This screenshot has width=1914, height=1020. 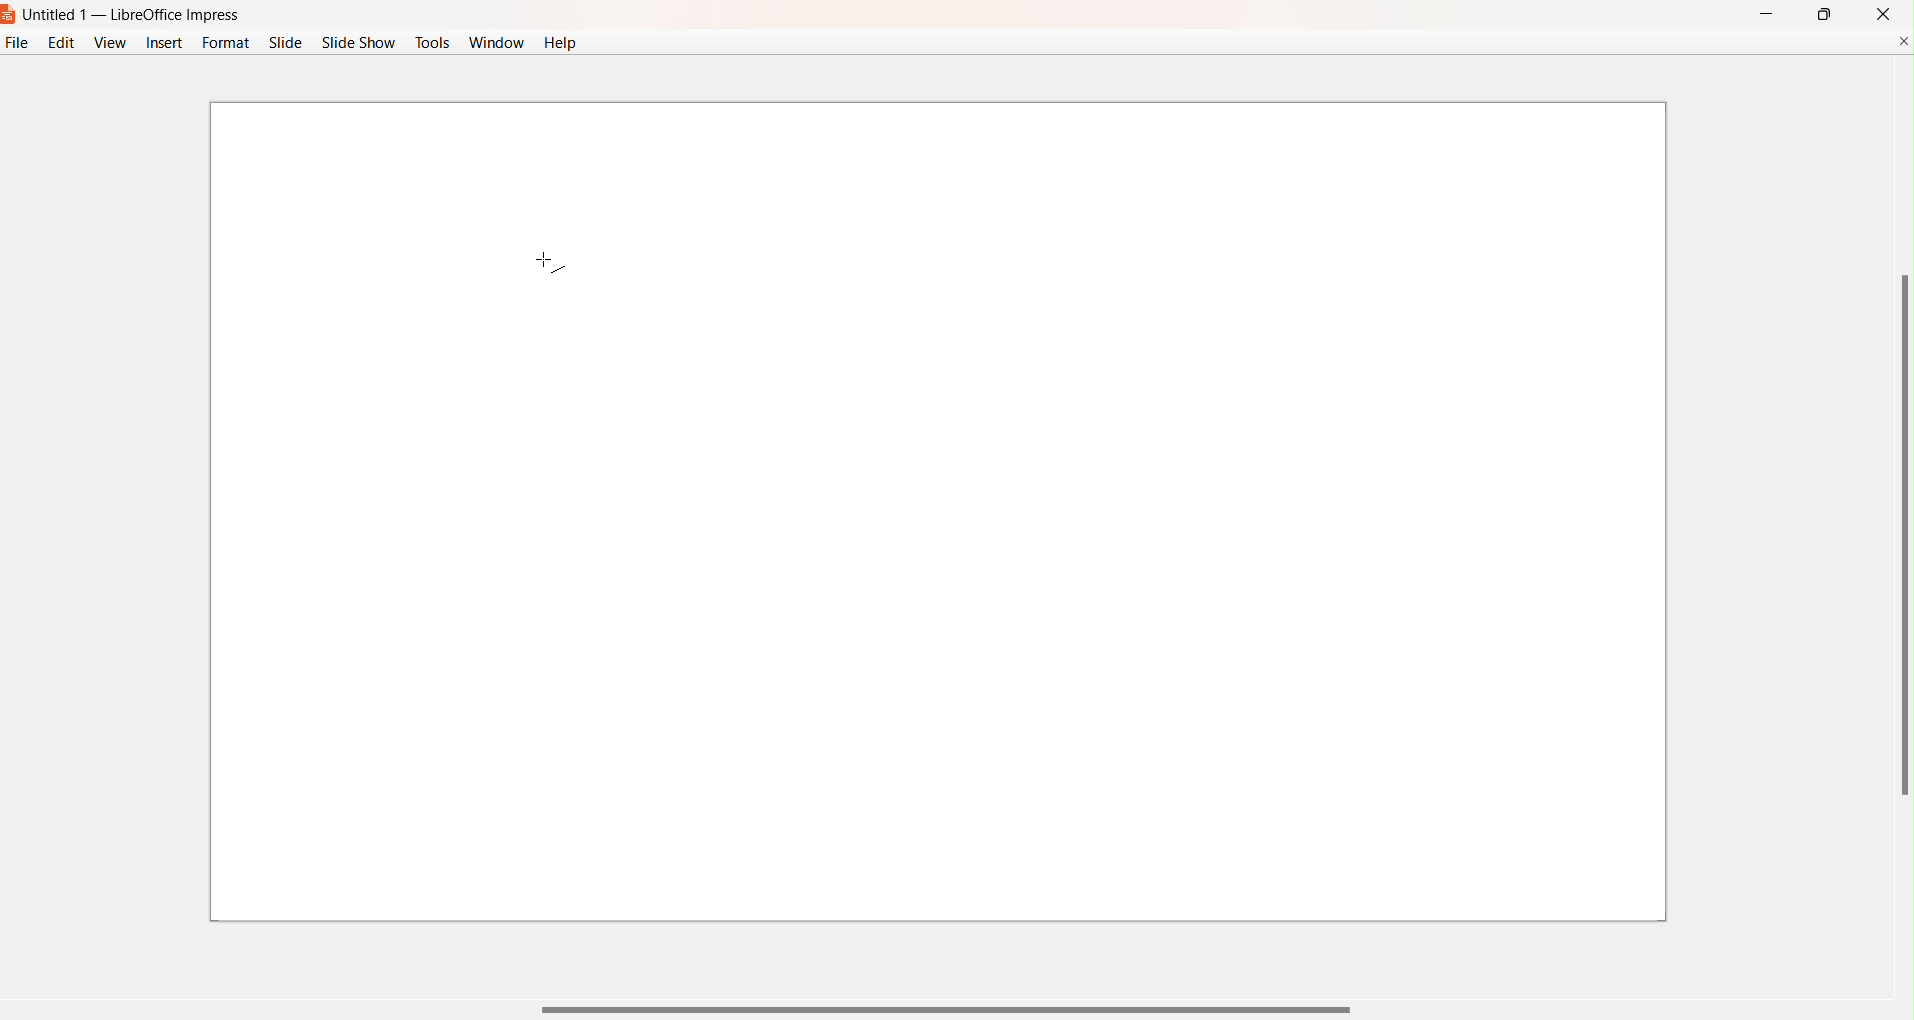 I want to click on maximize, so click(x=1823, y=14).